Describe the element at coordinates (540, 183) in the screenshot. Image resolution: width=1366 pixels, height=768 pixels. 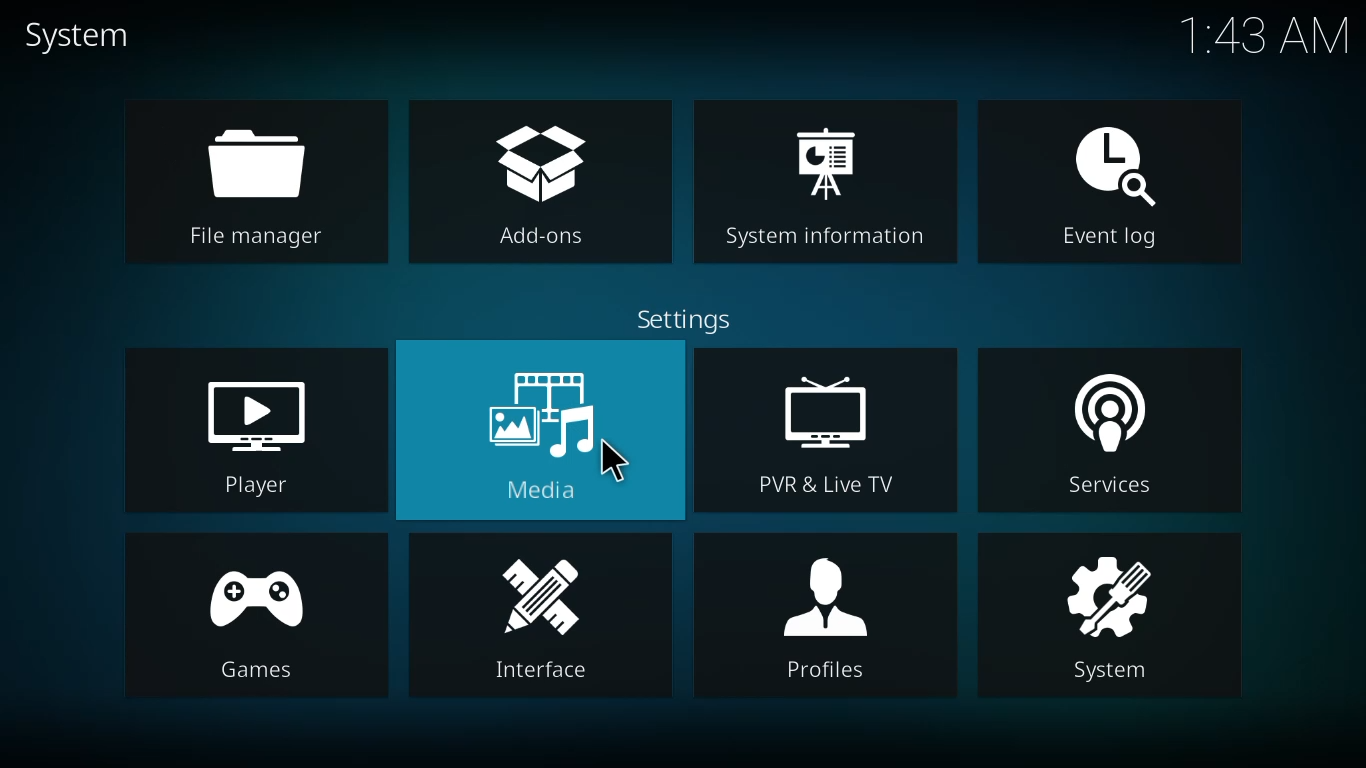
I see `add-ons` at that location.